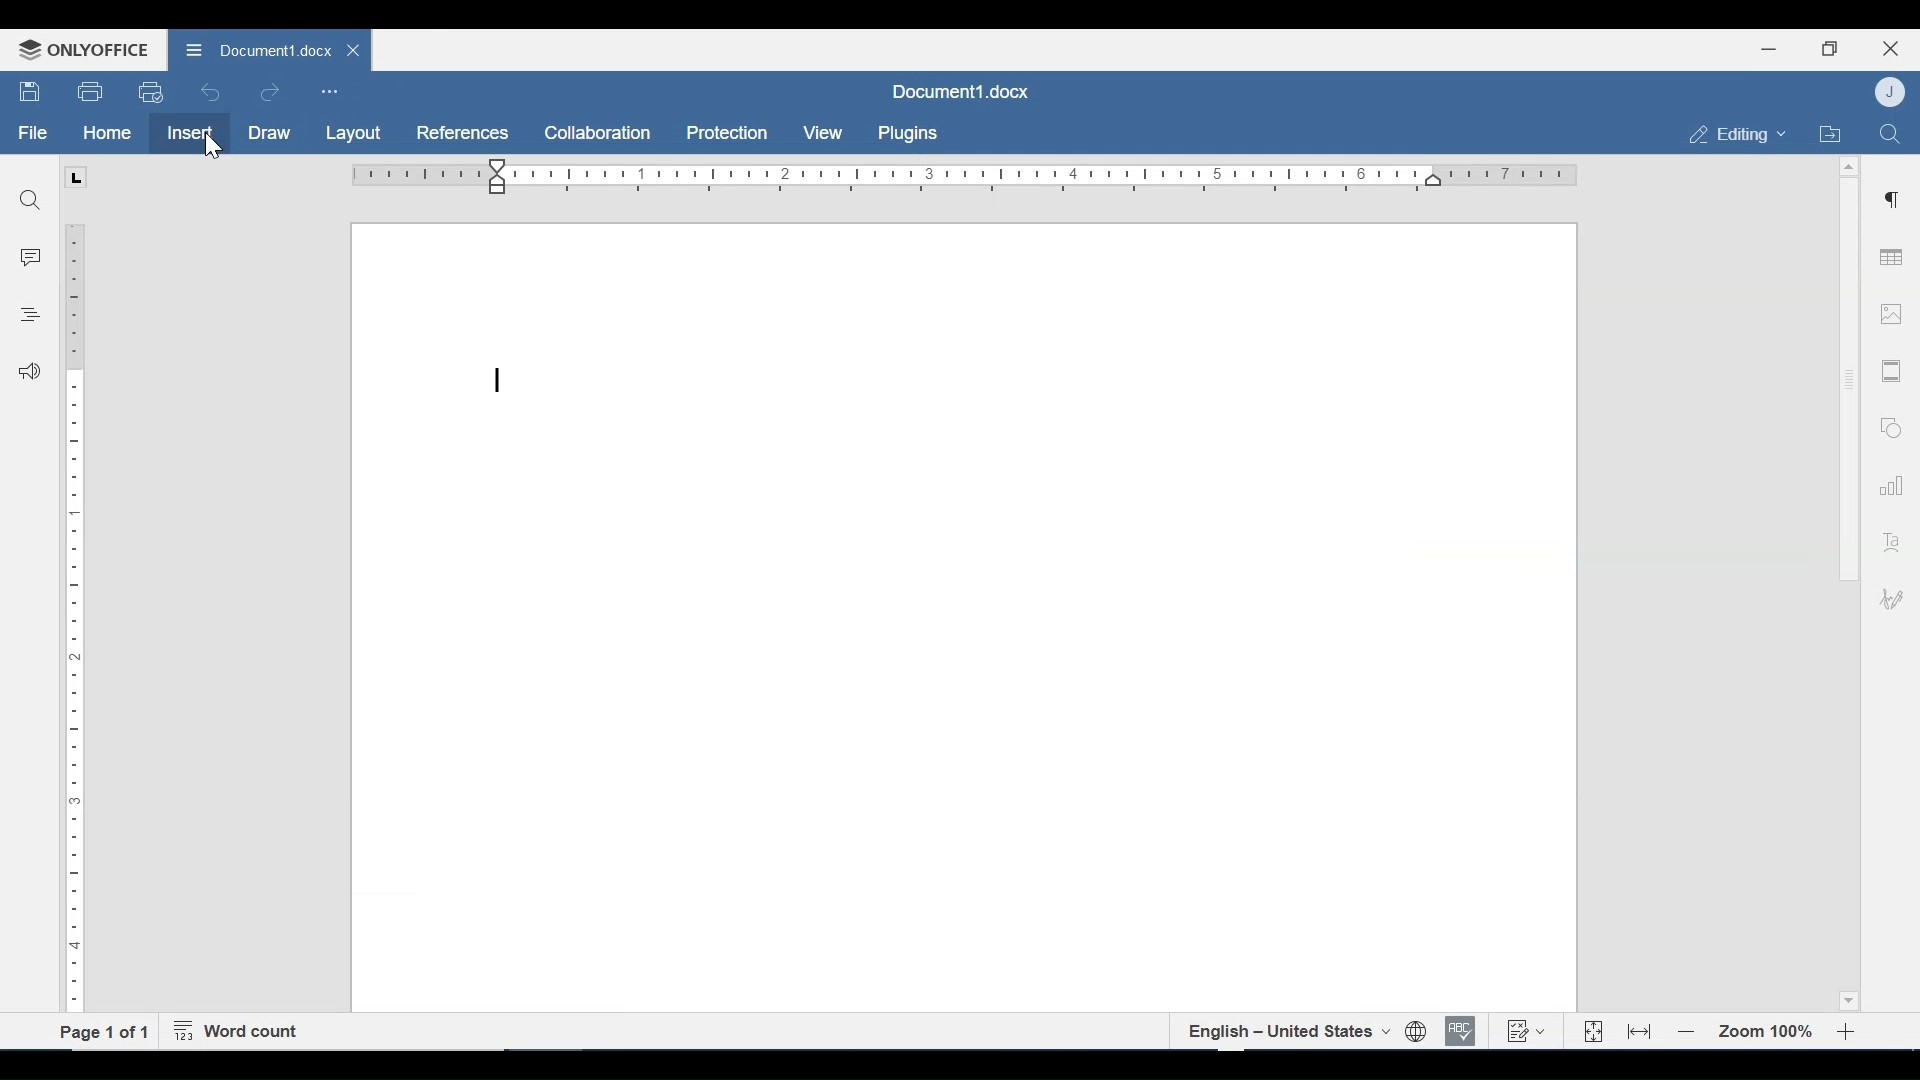 The height and width of the screenshot is (1080, 1920). Describe the element at coordinates (1829, 132) in the screenshot. I see `Open Filelocation` at that location.